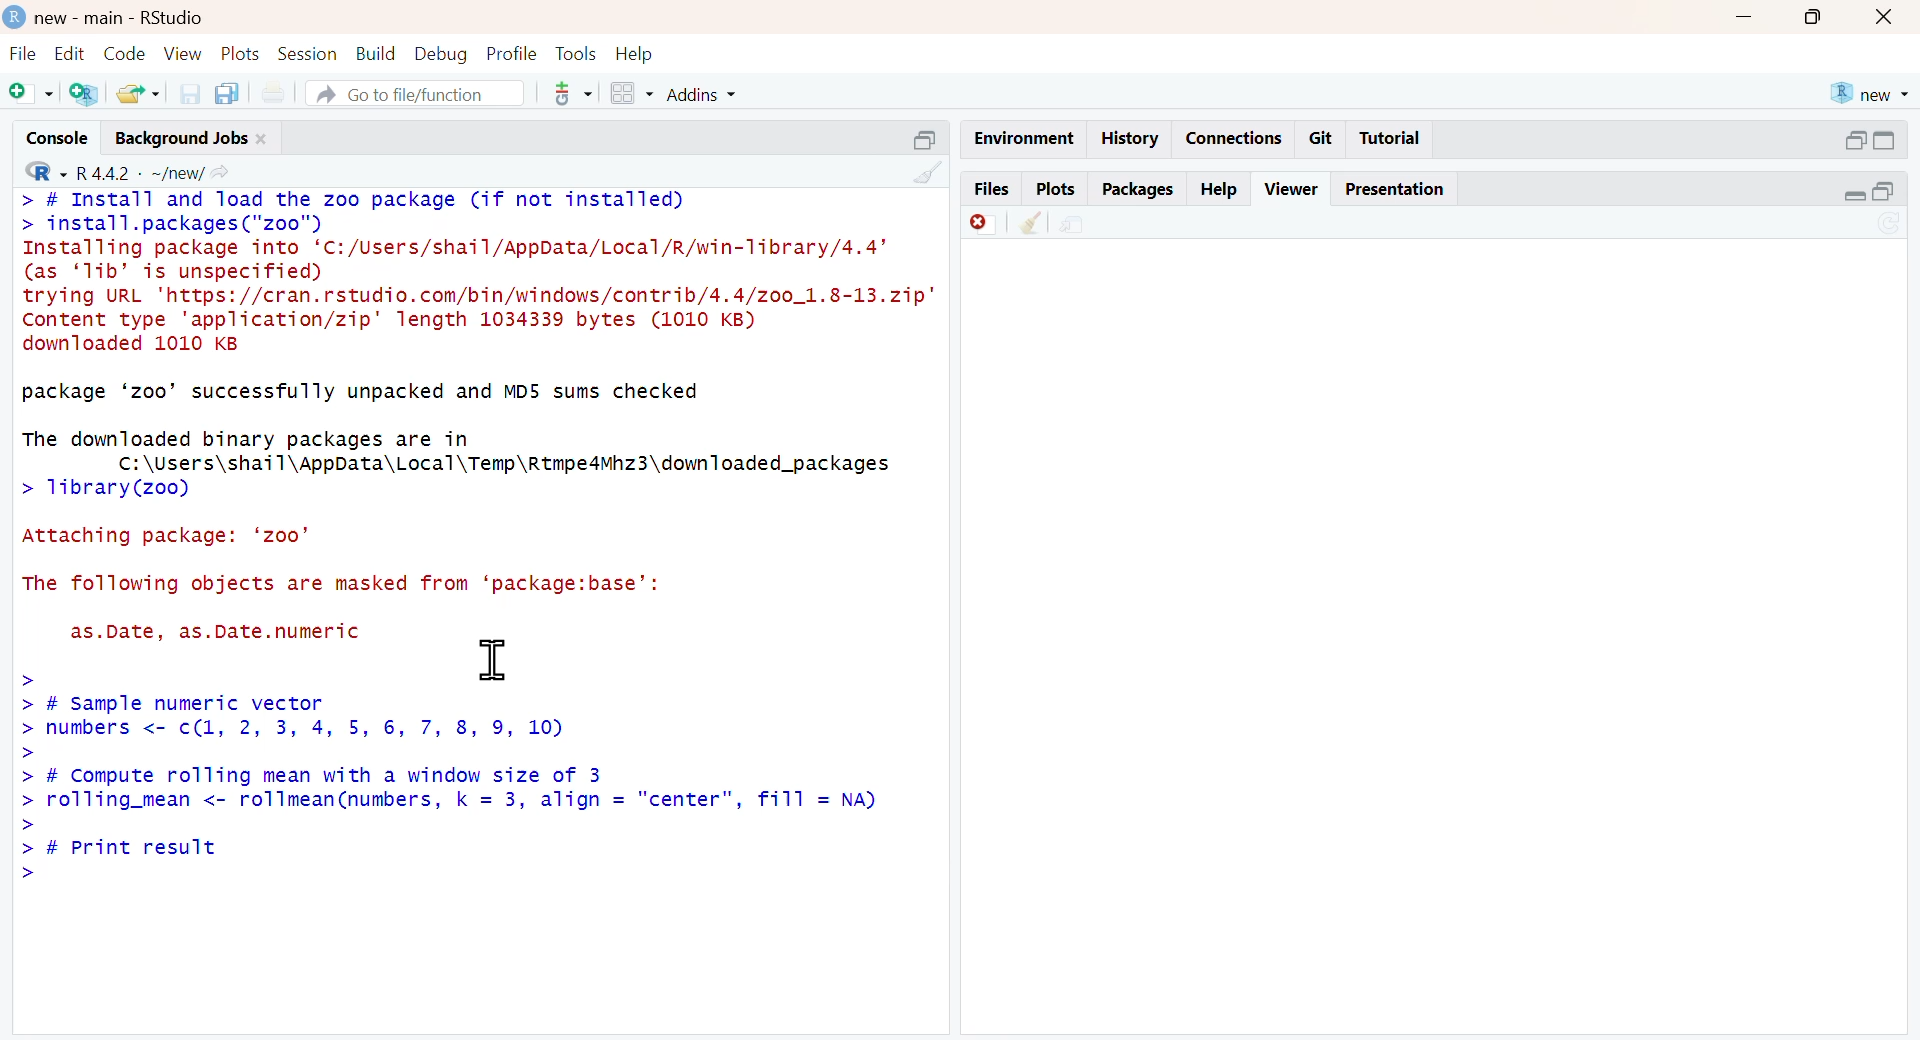 This screenshot has height=1040, width=1920. What do you see at coordinates (70, 53) in the screenshot?
I see `edit` at bounding box center [70, 53].